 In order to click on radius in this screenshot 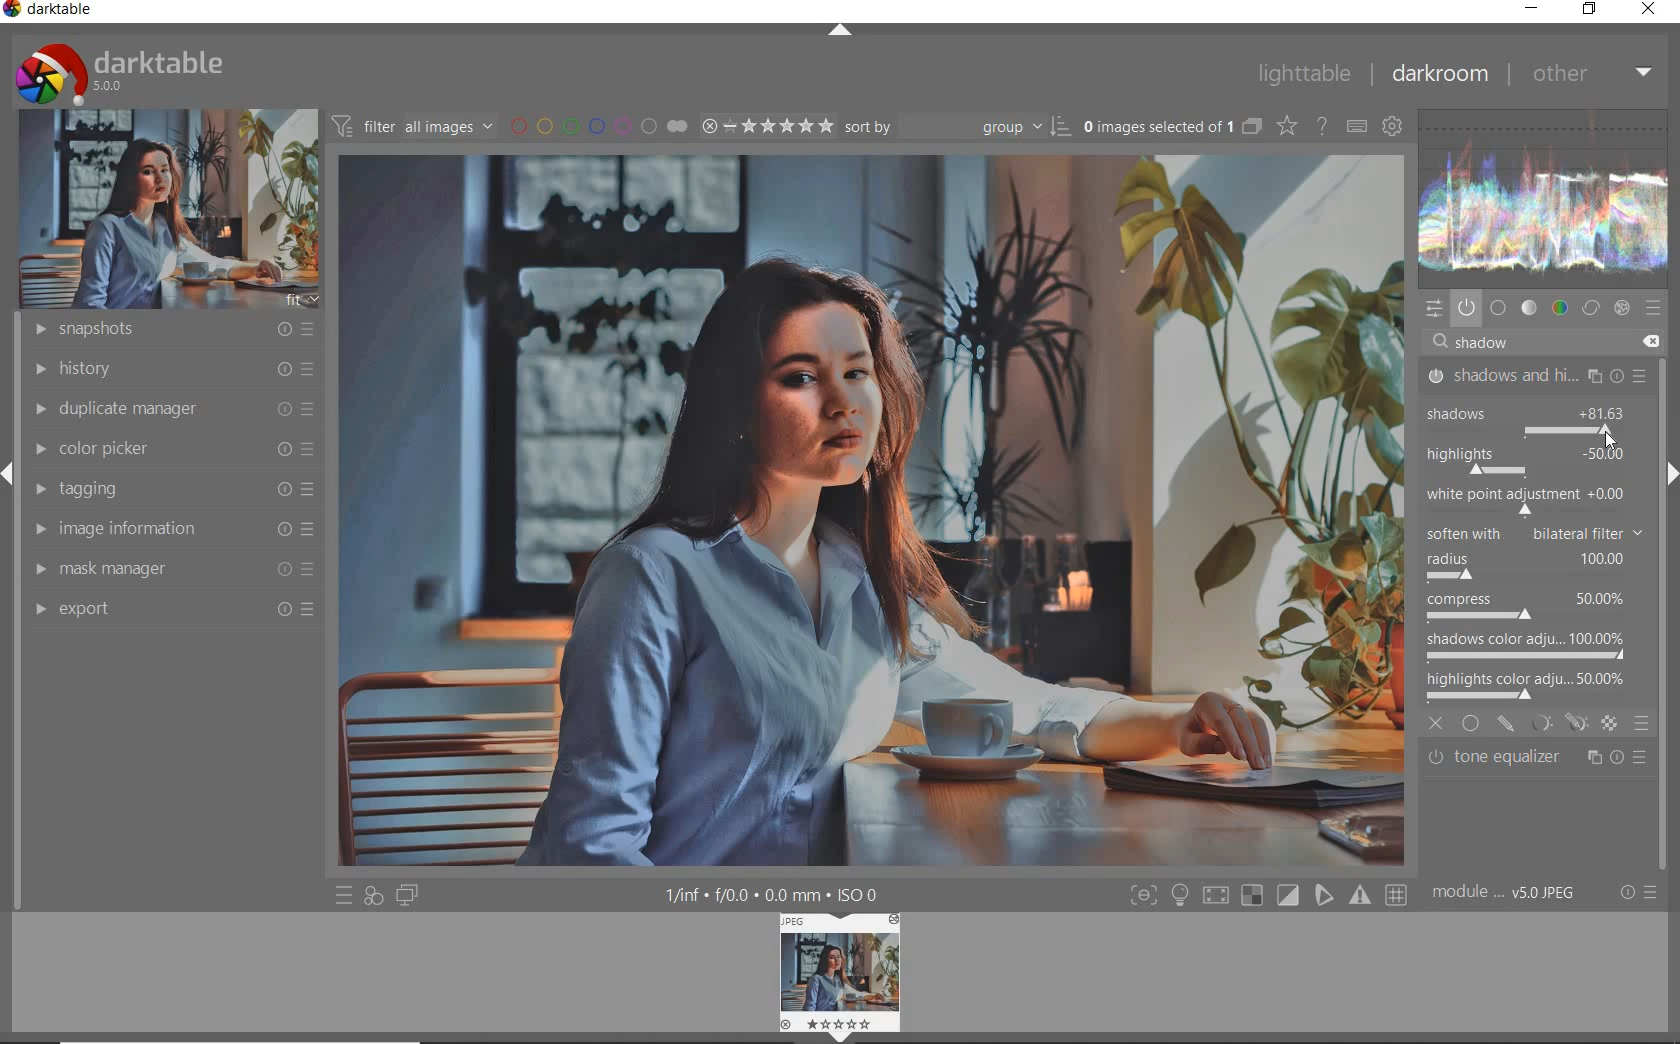, I will do `click(1525, 566)`.